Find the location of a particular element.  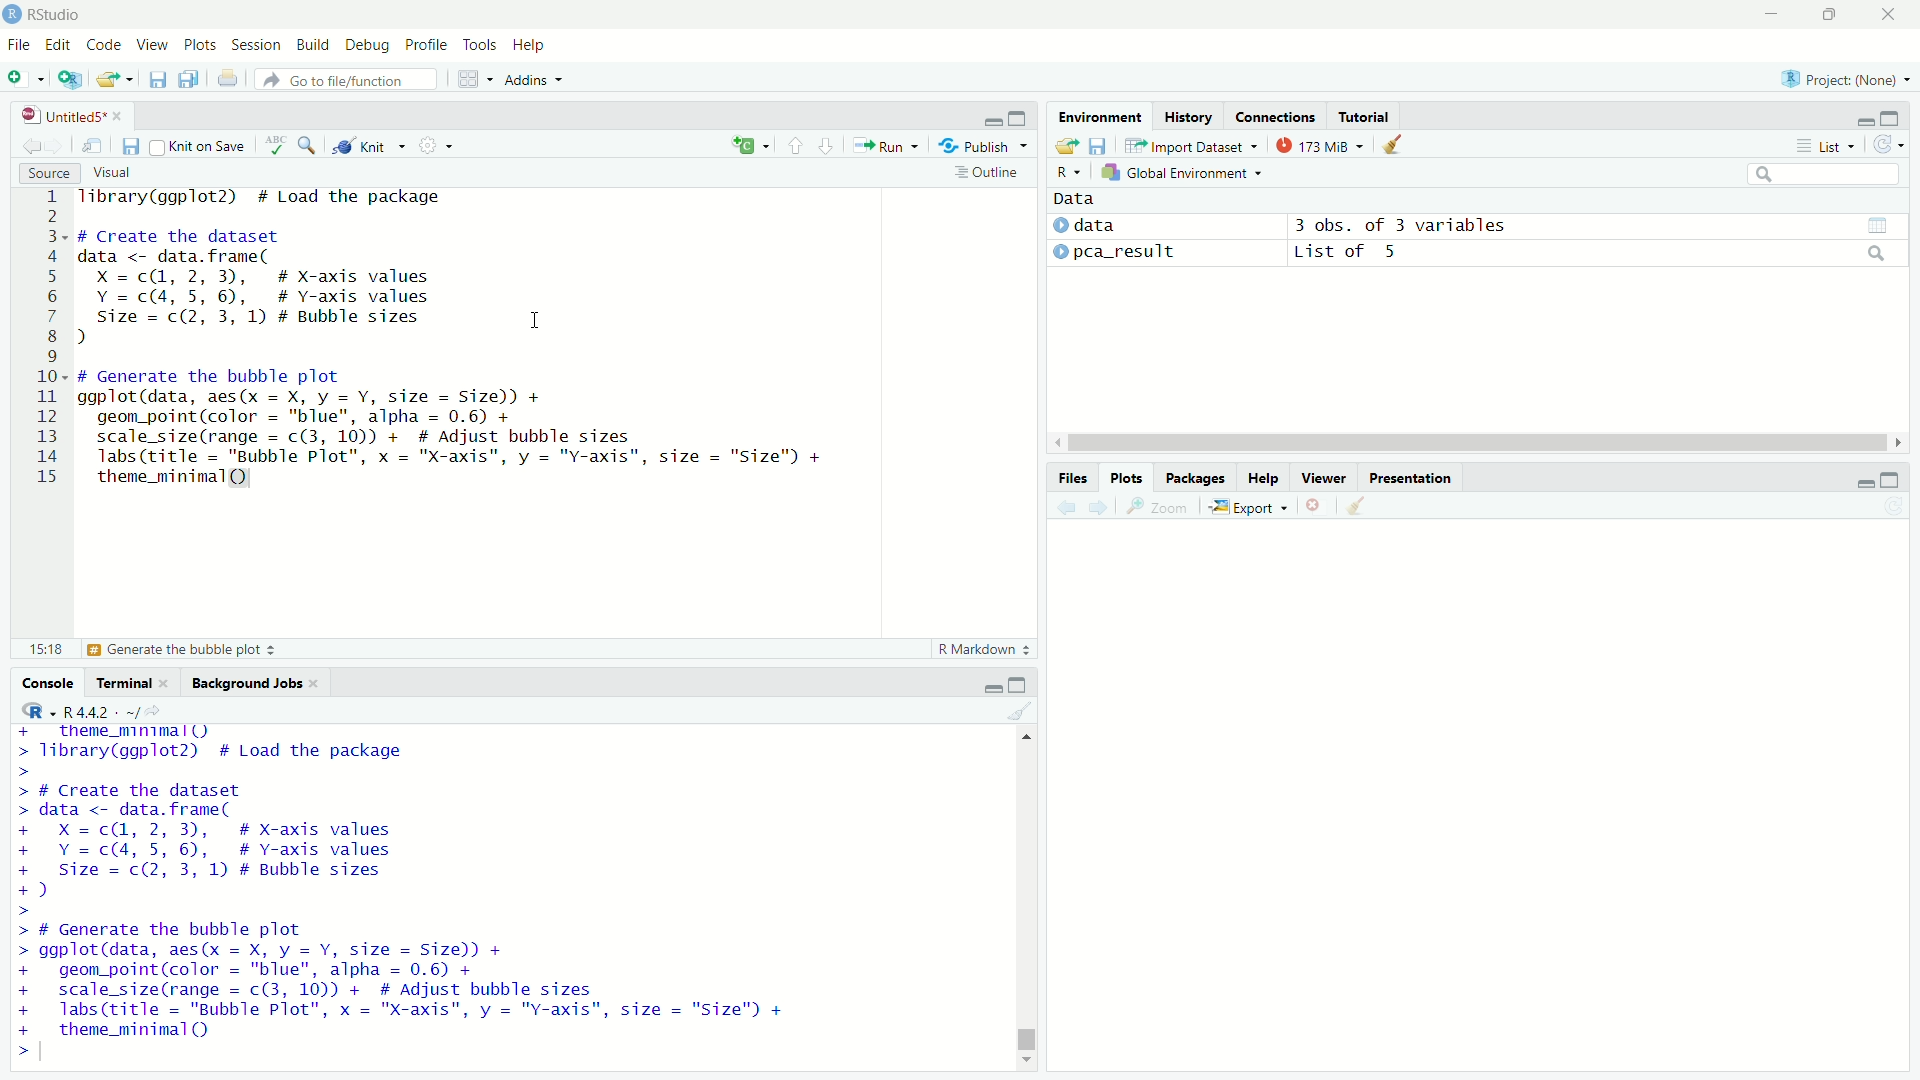

visual is located at coordinates (115, 174).